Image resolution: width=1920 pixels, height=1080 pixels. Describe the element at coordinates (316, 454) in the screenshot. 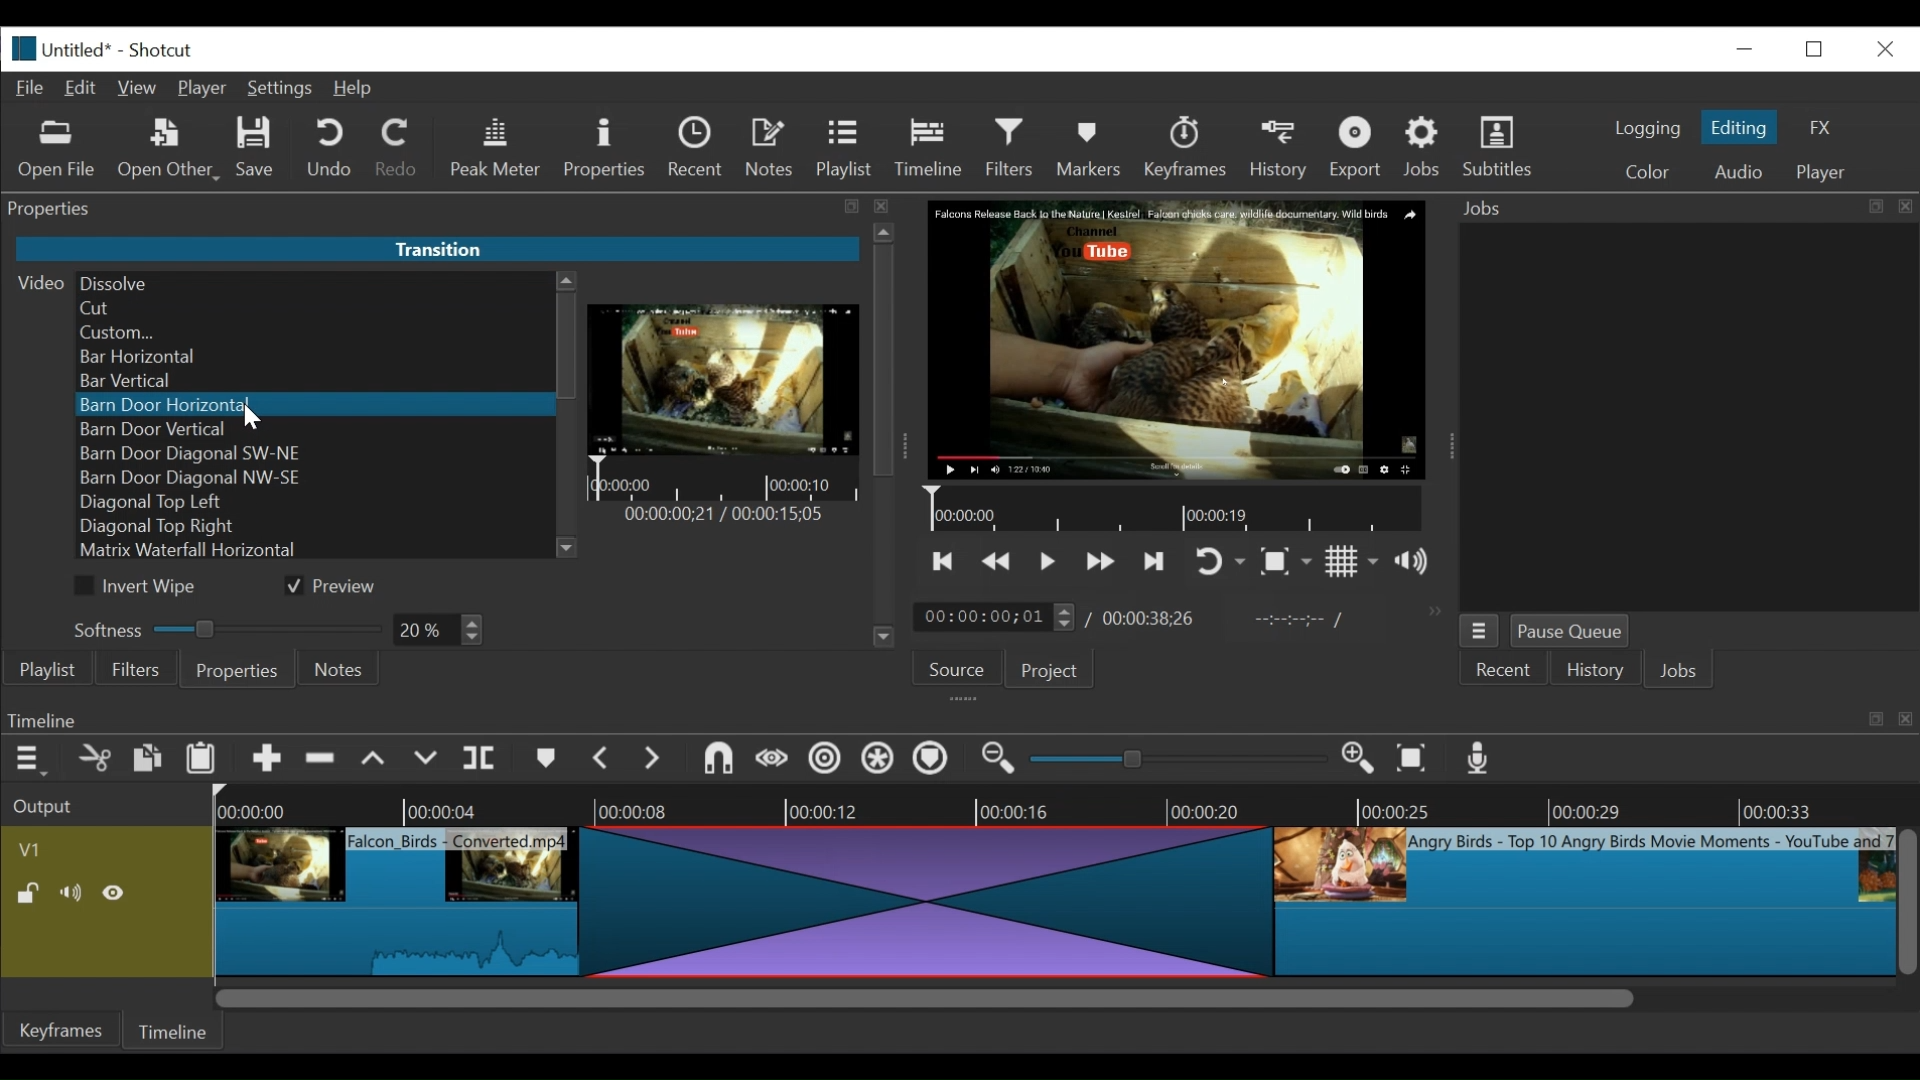

I see `Barn Door Diagonal SW-NE` at that location.